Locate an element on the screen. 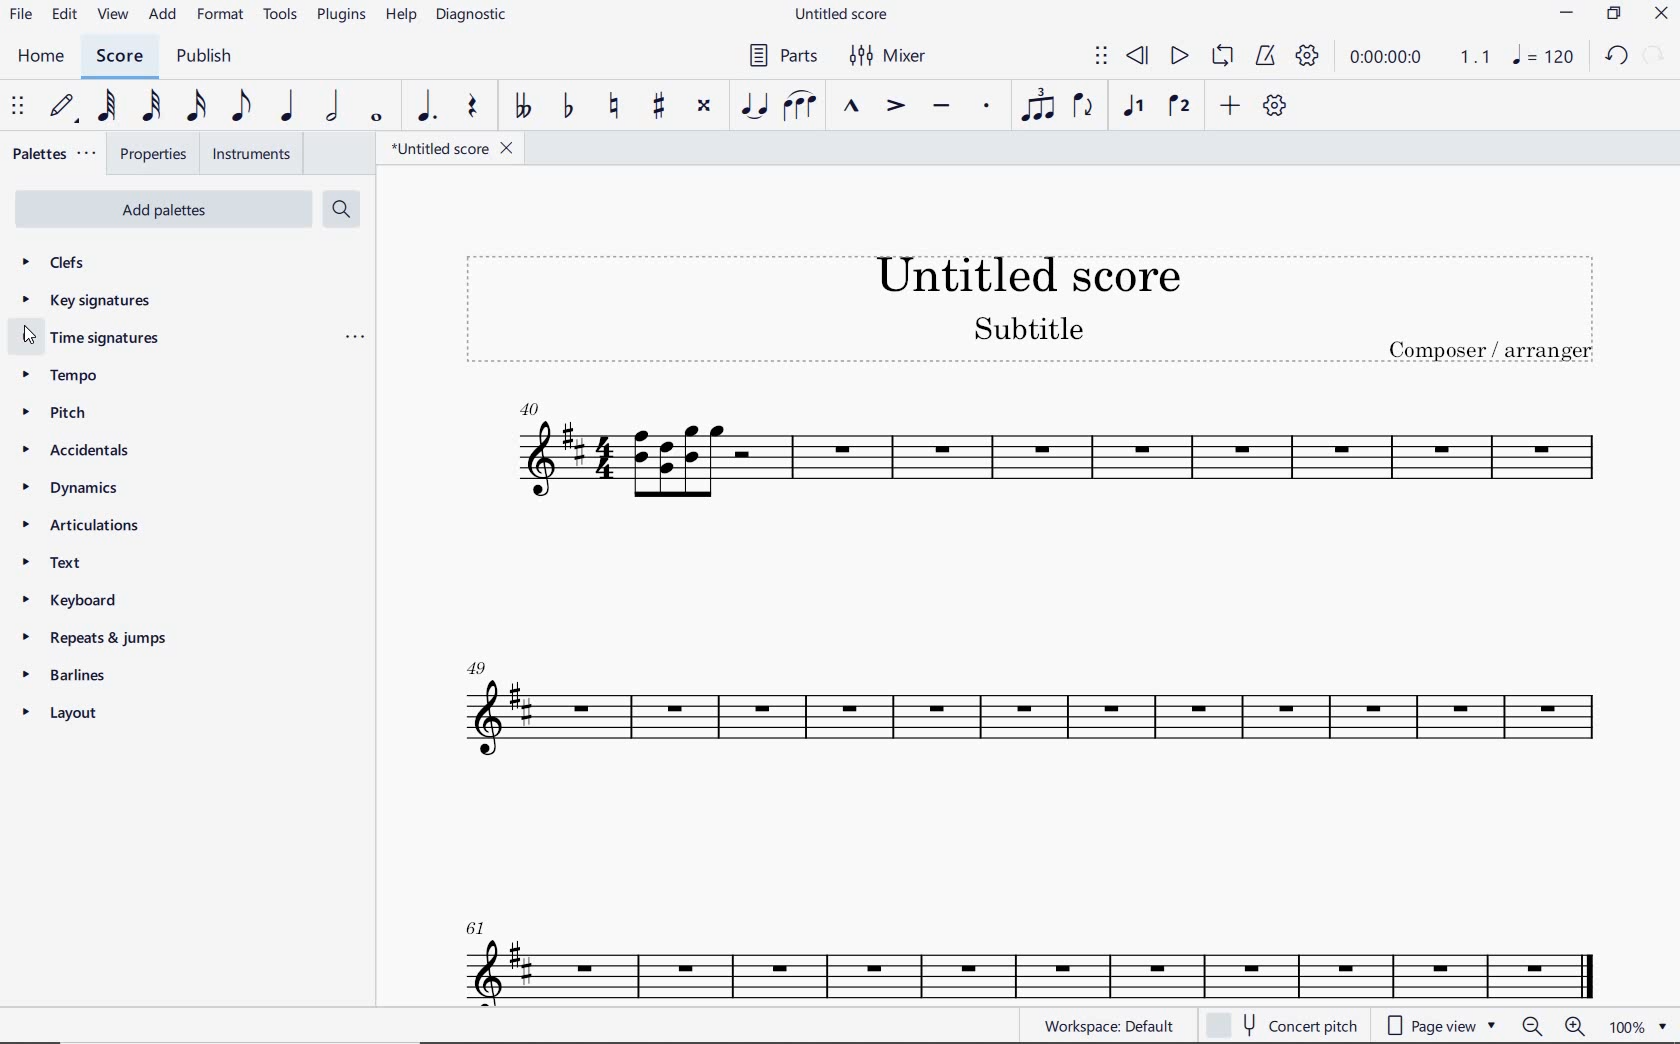 The image size is (1680, 1044). CLOSE is located at coordinates (1661, 14).